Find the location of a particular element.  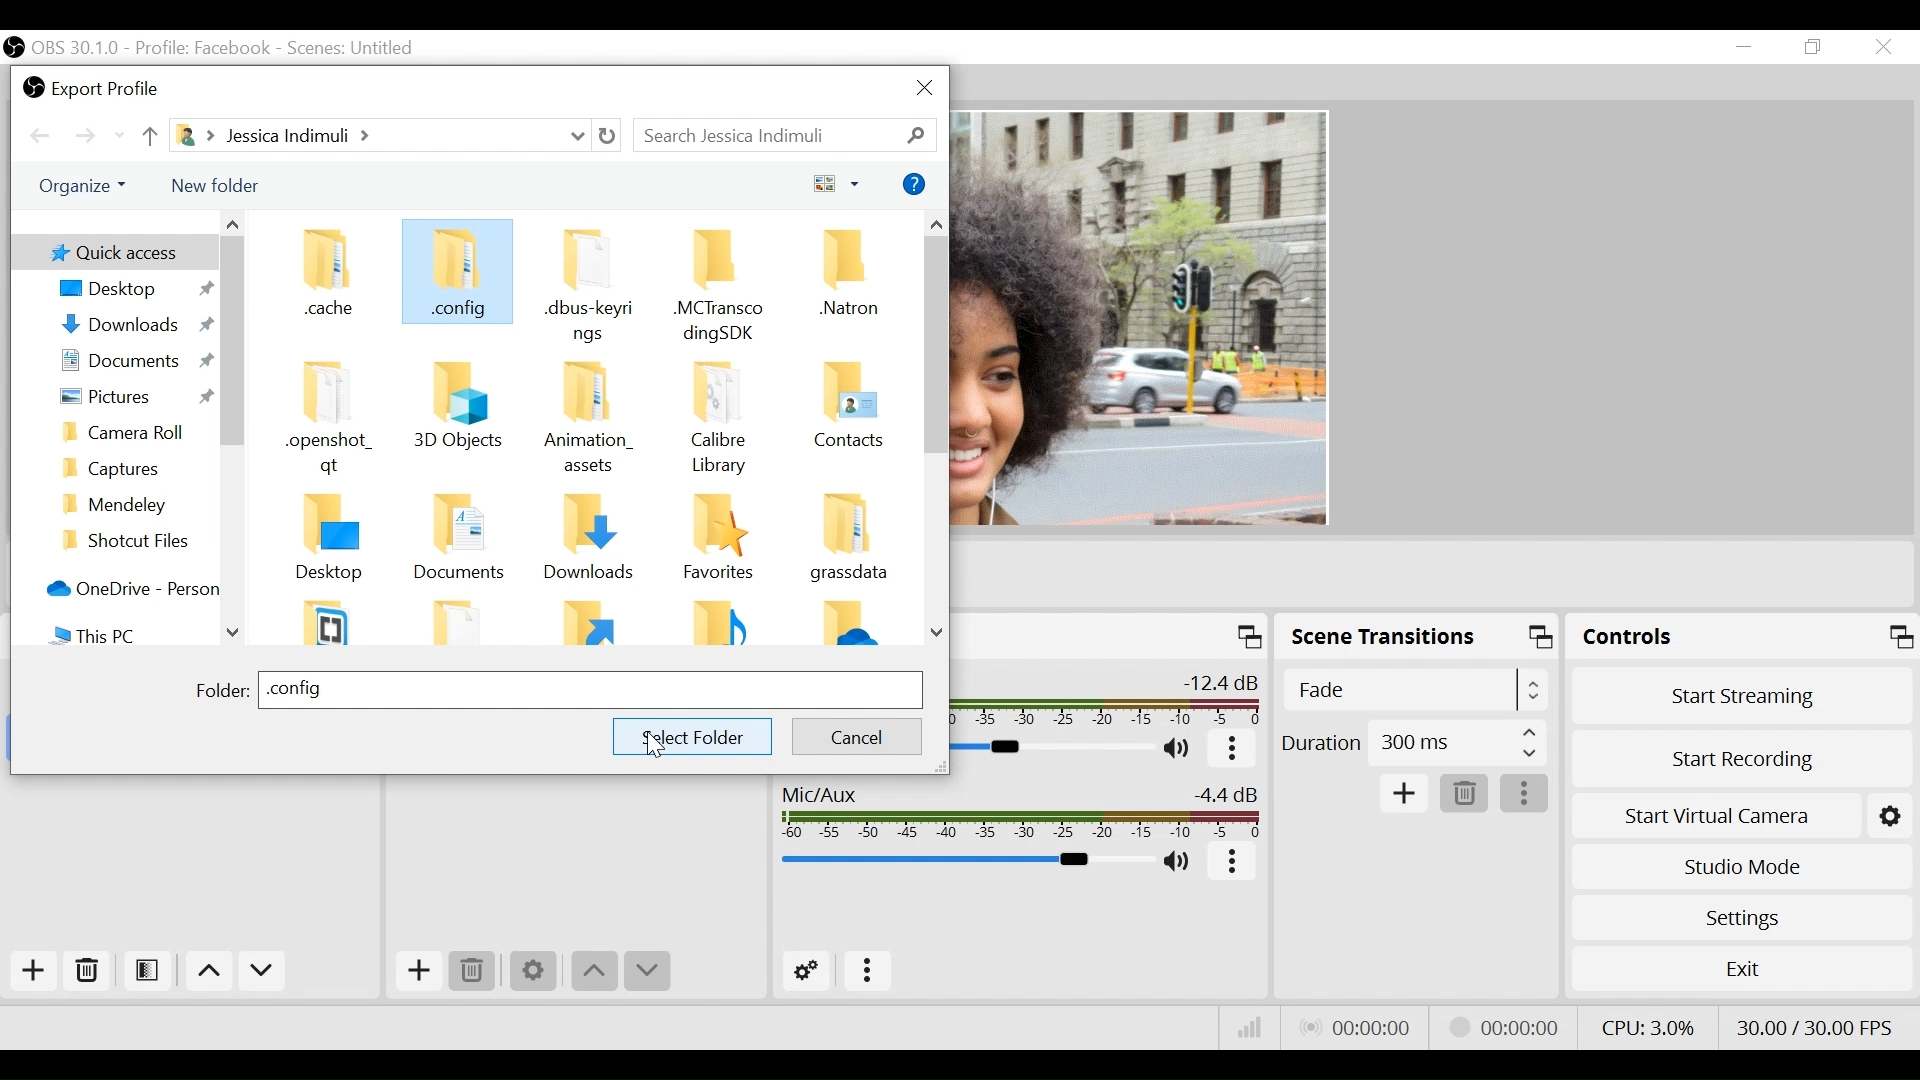

Scroll up is located at coordinates (231, 223).